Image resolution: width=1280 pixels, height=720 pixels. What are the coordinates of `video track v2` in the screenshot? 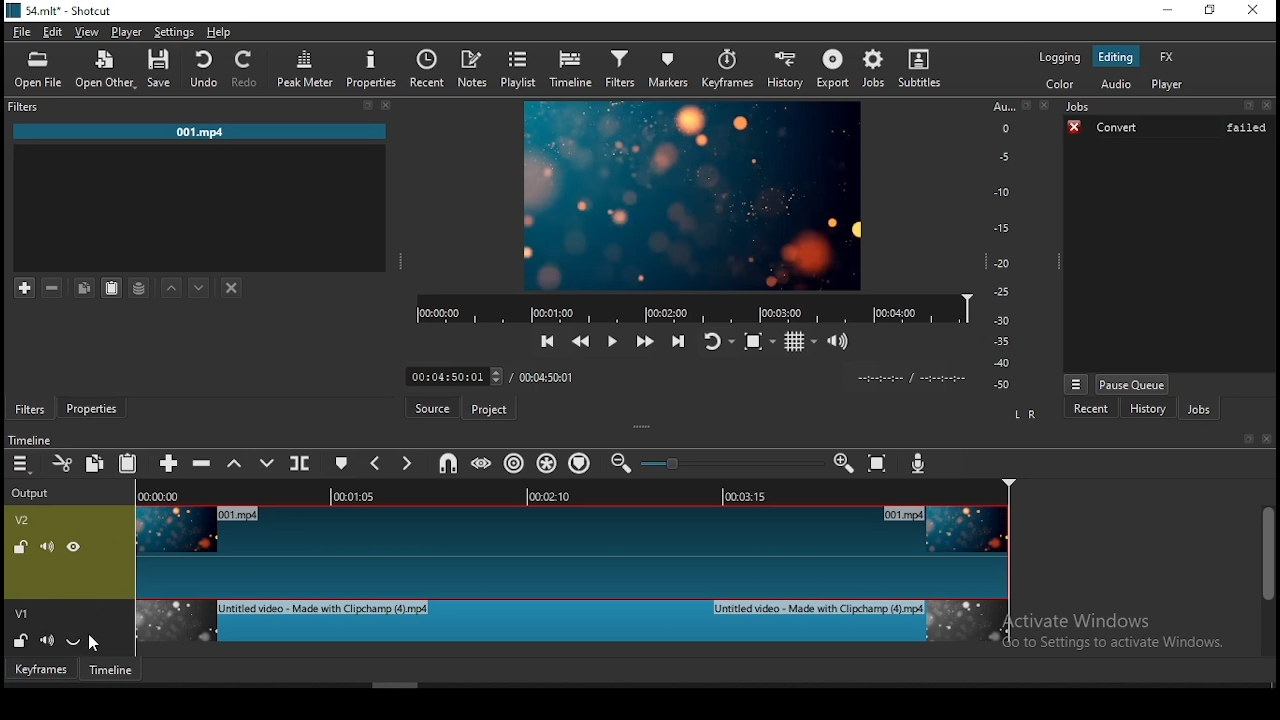 It's located at (573, 551).